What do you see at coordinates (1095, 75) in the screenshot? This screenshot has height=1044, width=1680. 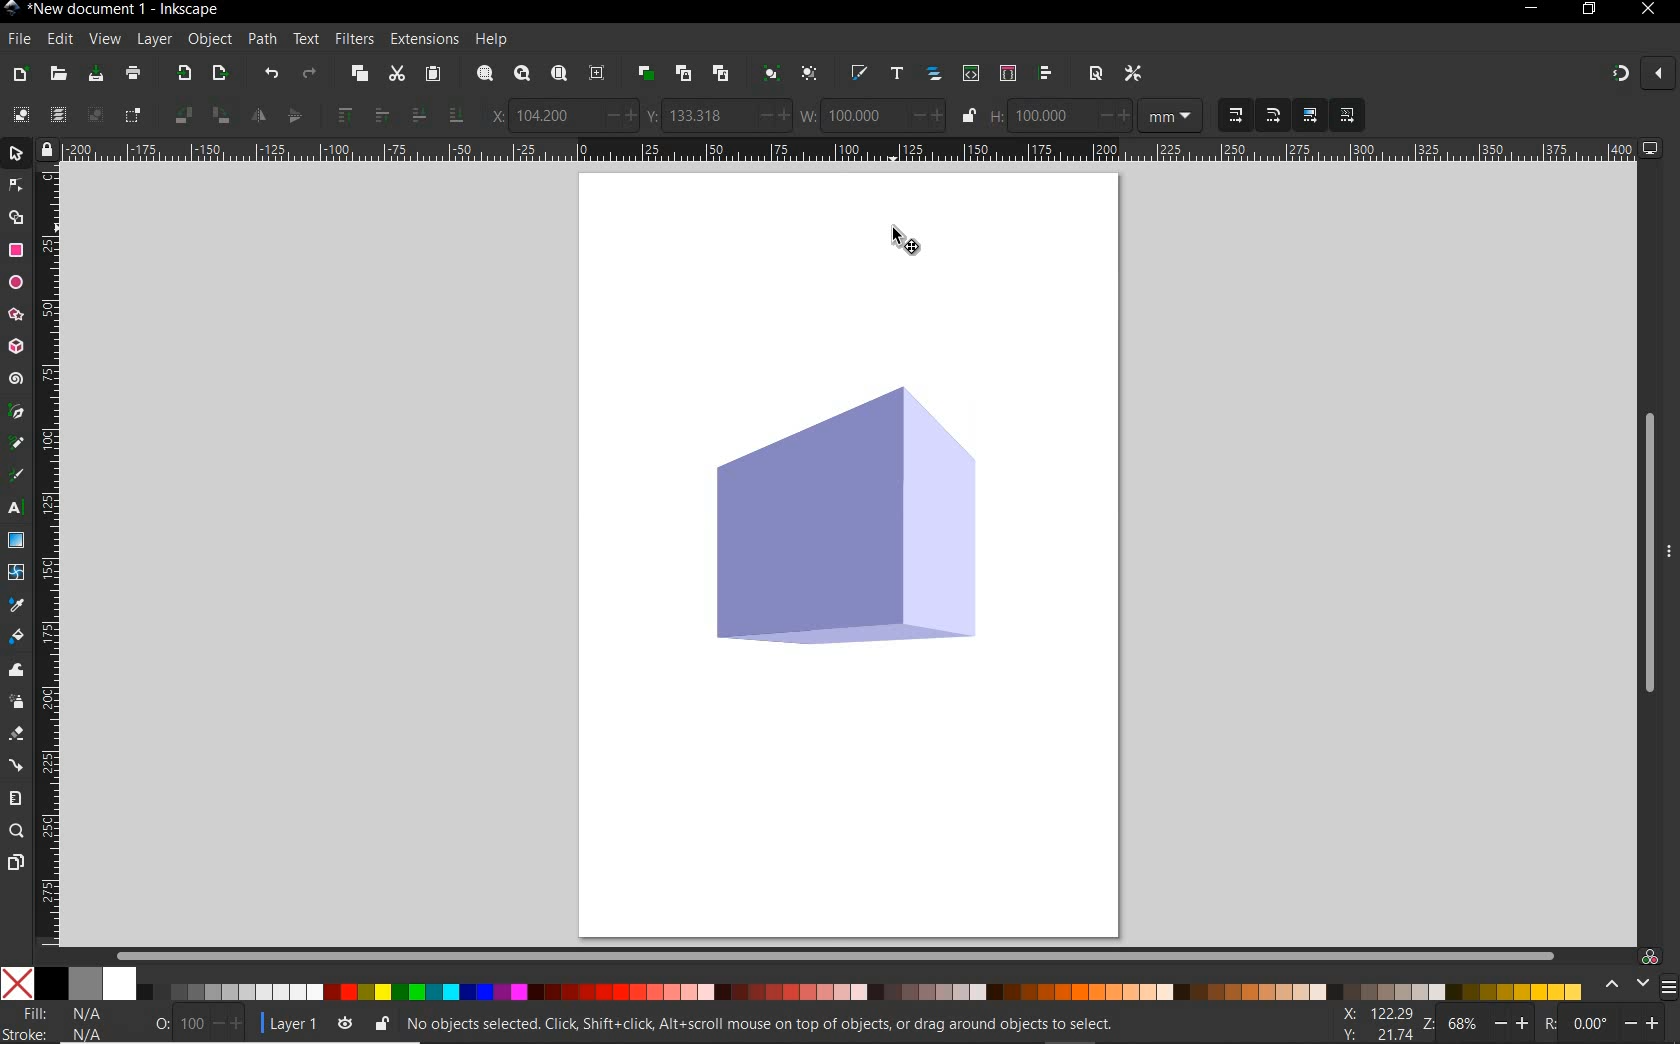 I see `open document properties` at bounding box center [1095, 75].